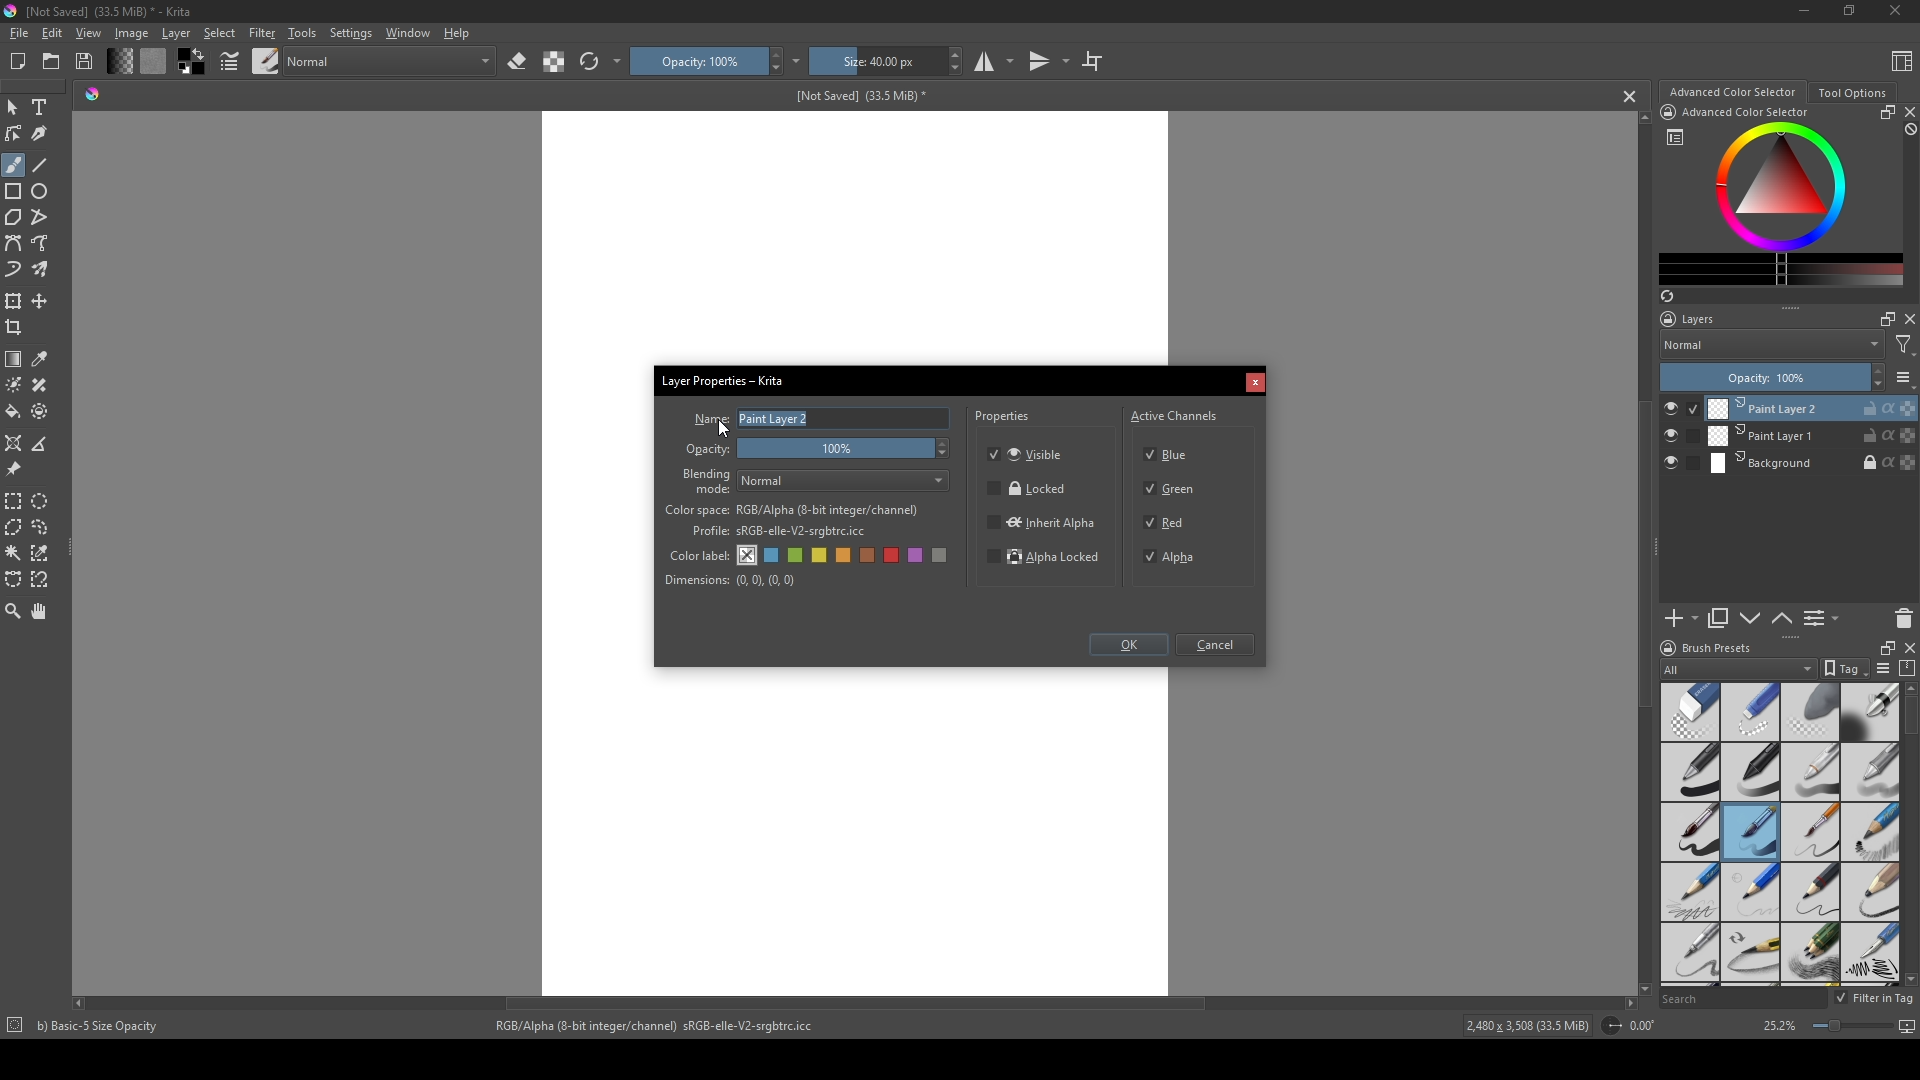 This screenshot has width=1920, height=1080. I want to click on icon, so click(1610, 1026).